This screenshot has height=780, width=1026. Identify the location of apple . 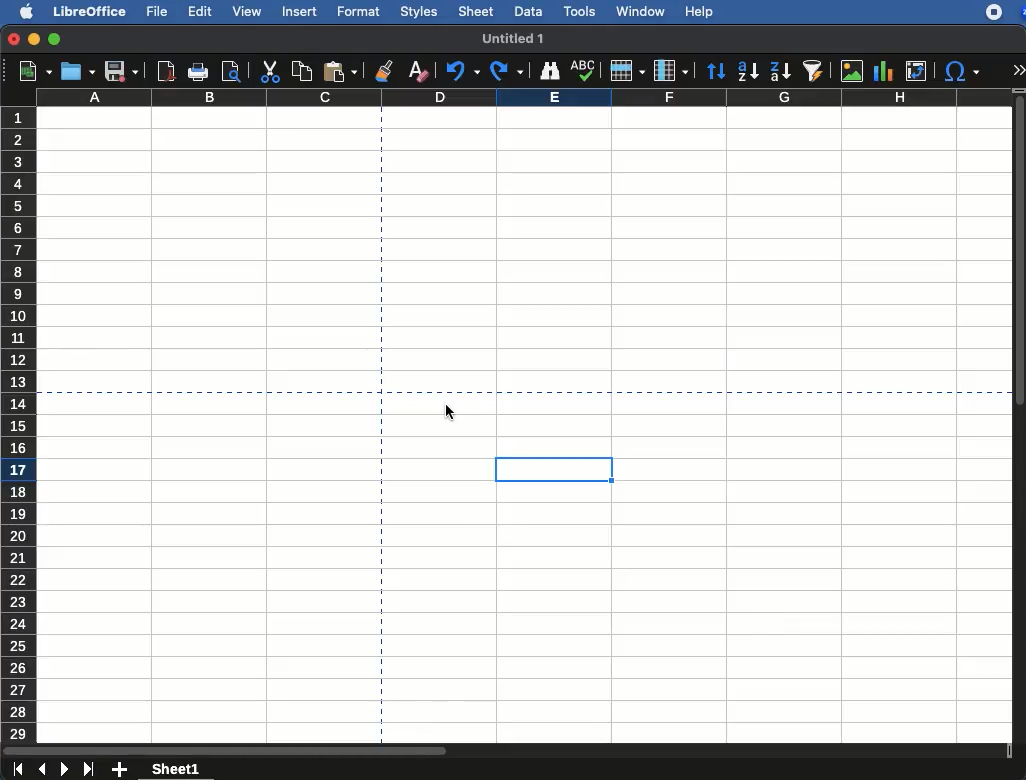
(21, 11).